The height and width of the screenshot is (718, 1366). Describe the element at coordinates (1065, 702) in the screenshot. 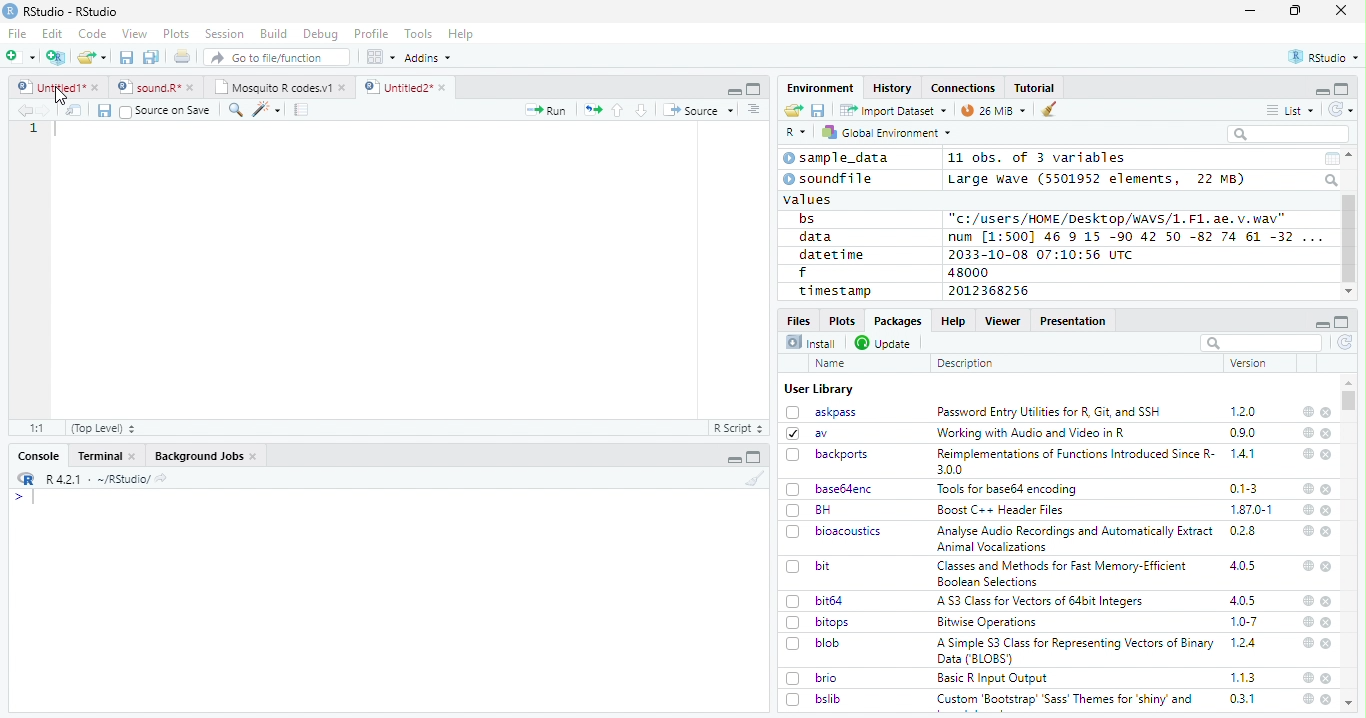

I see `Custom ‘Bootstrap’ ‘Sass’ Themes for ‘shiny’ and` at that location.